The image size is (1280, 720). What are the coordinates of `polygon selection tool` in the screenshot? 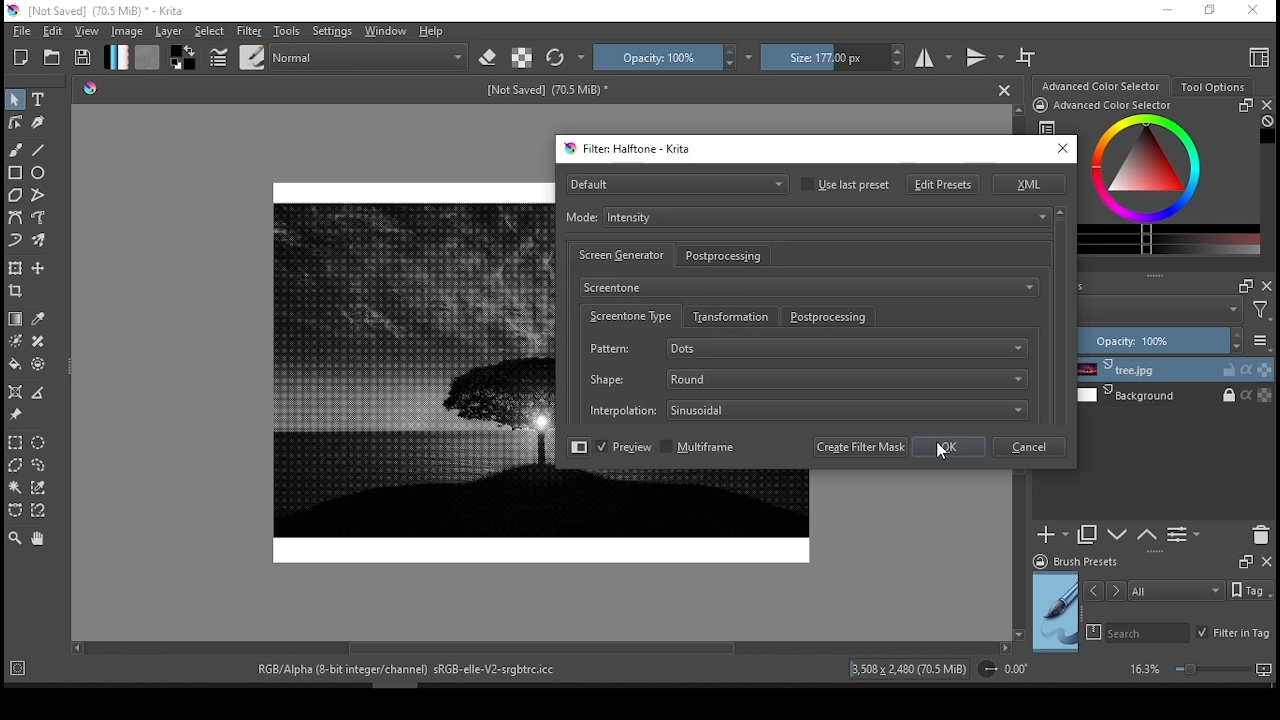 It's located at (18, 465).